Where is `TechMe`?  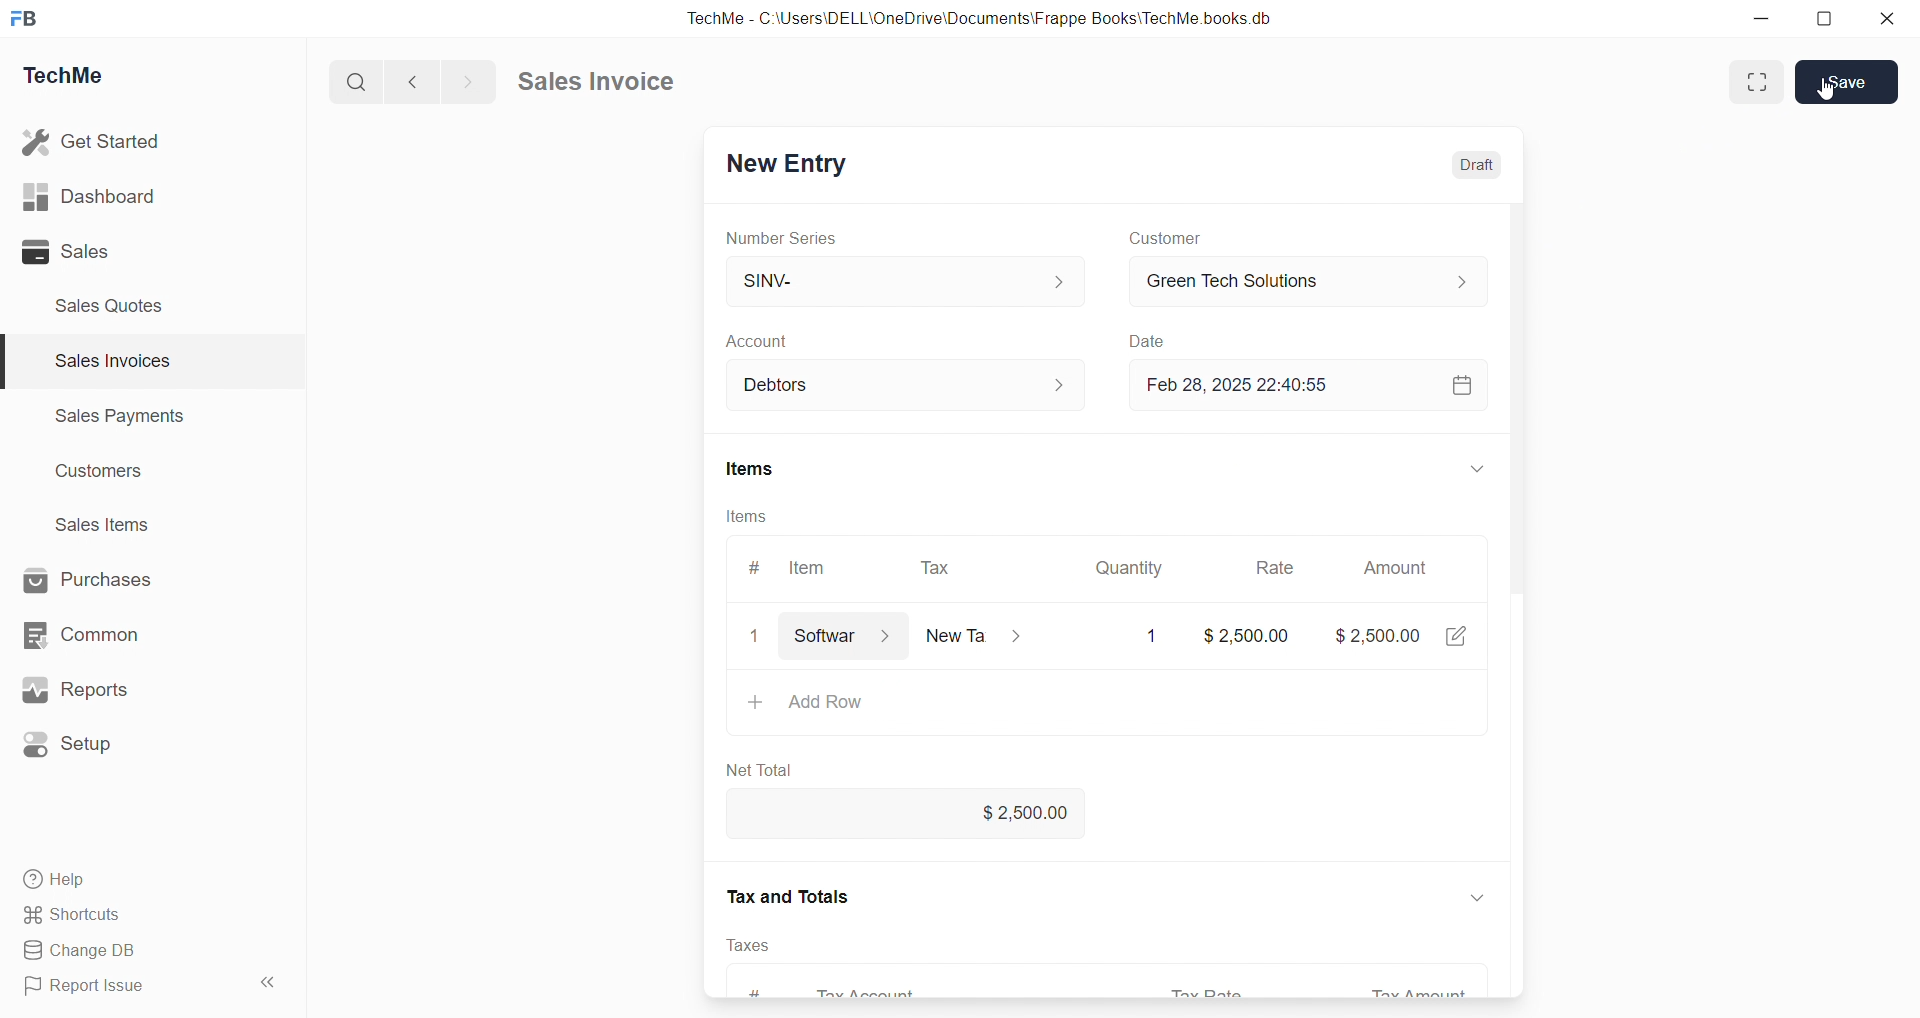
TechMe is located at coordinates (64, 76).